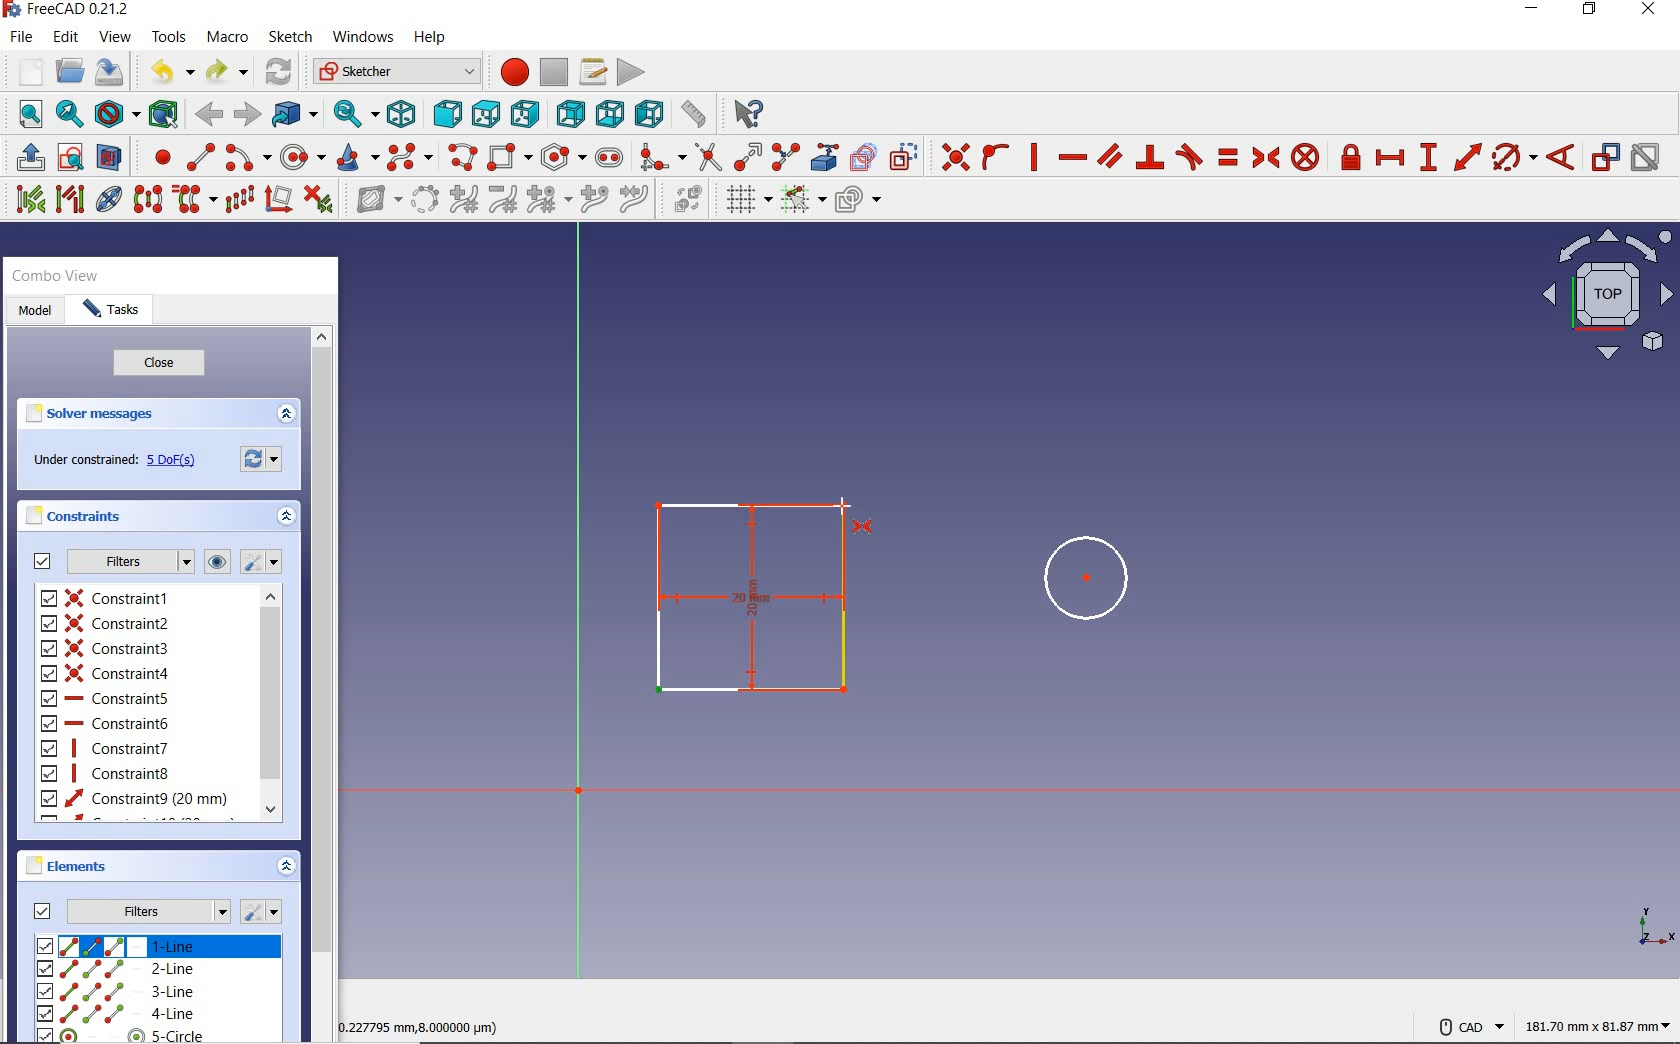 Image resolution: width=1680 pixels, height=1044 pixels. I want to click on settings, so click(263, 562).